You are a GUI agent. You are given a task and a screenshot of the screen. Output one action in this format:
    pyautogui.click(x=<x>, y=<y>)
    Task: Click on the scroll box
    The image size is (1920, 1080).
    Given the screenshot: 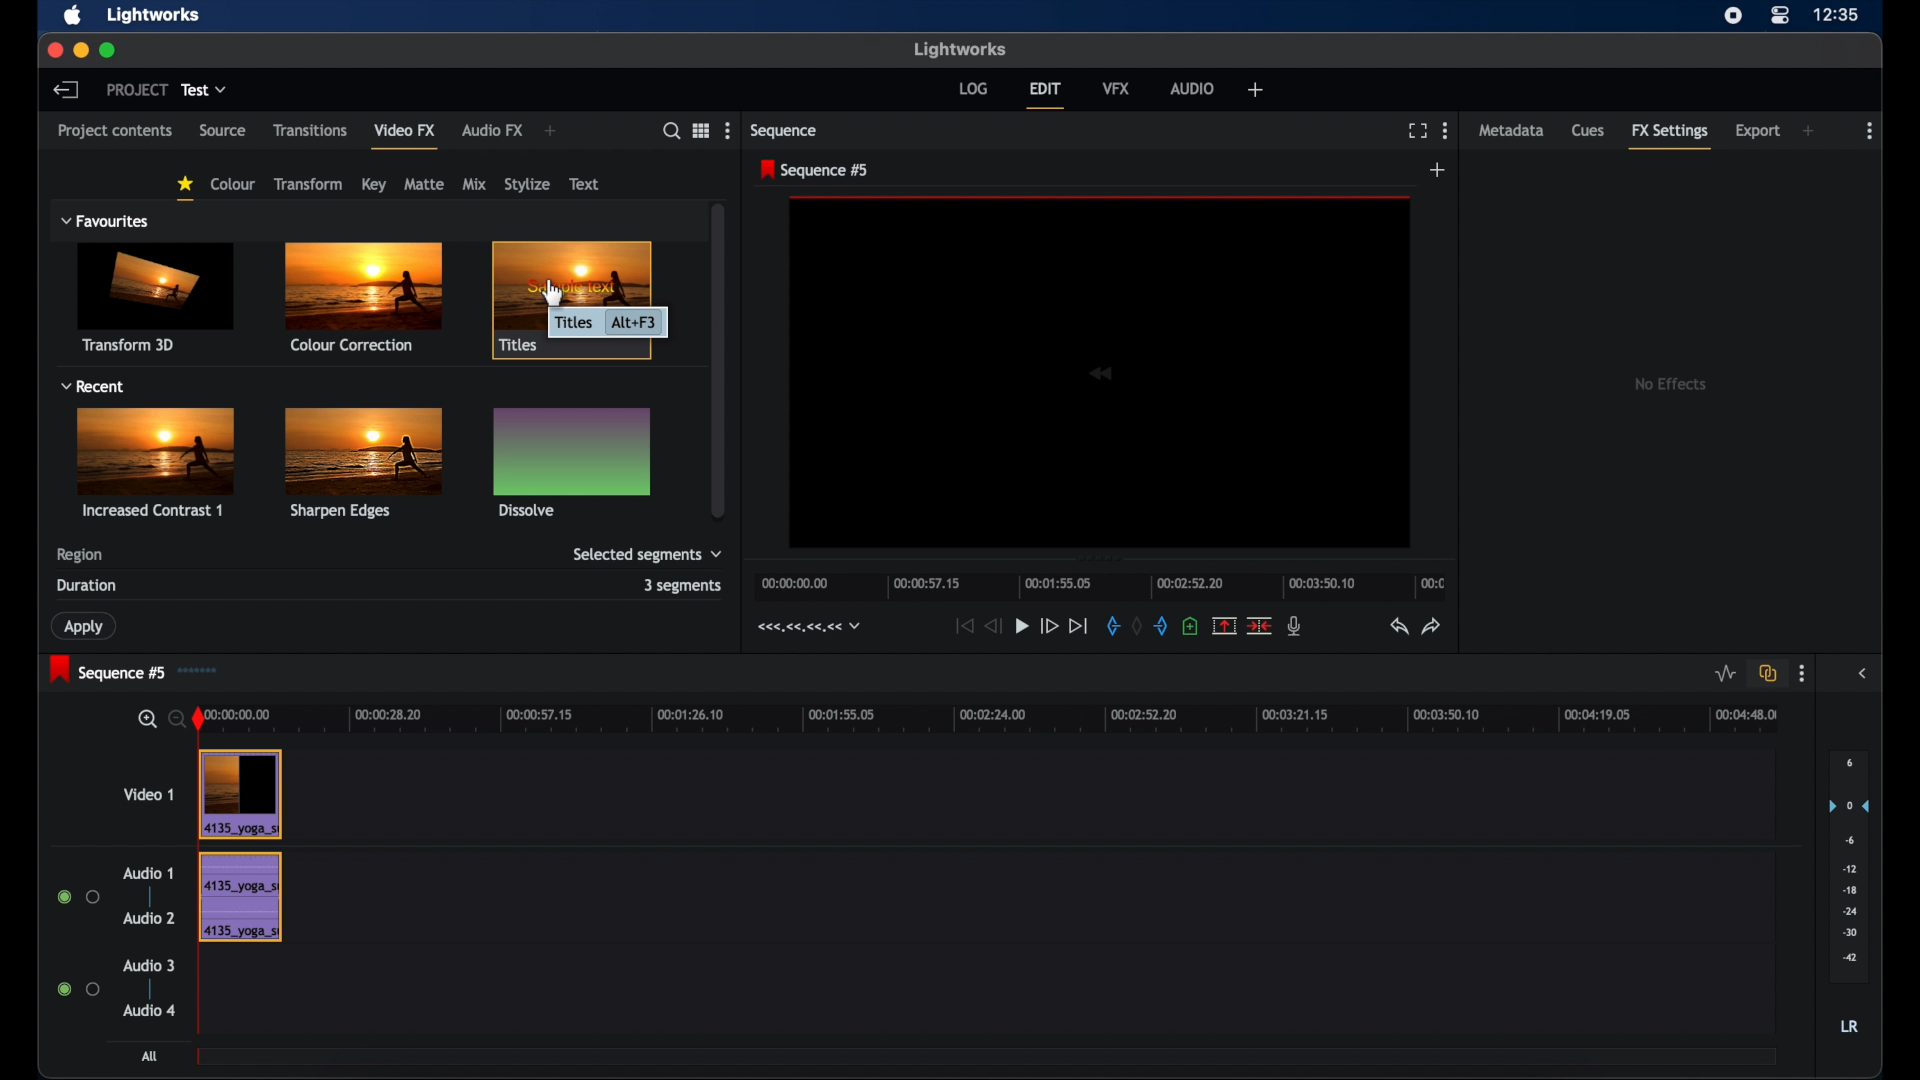 What is the action you would take?
    pyautogui.click(x=720, y=360)
    